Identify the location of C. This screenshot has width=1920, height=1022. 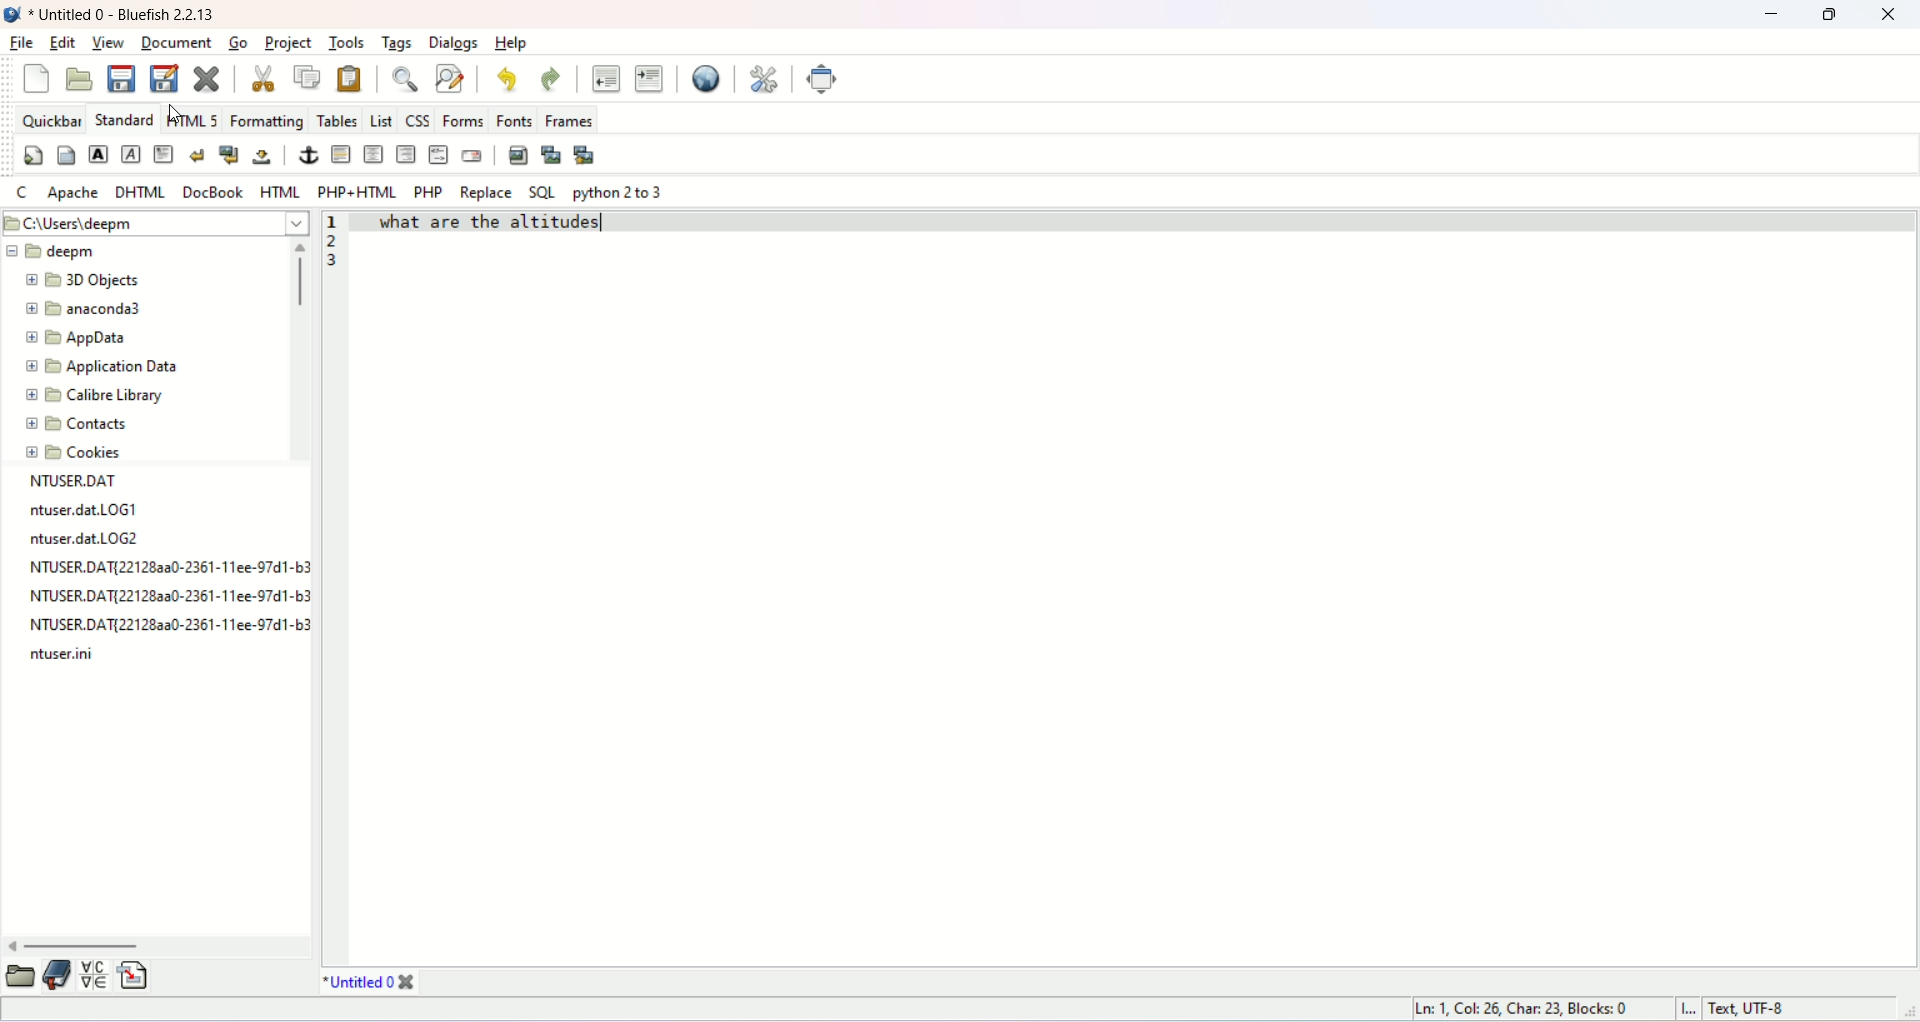
(20, 192).